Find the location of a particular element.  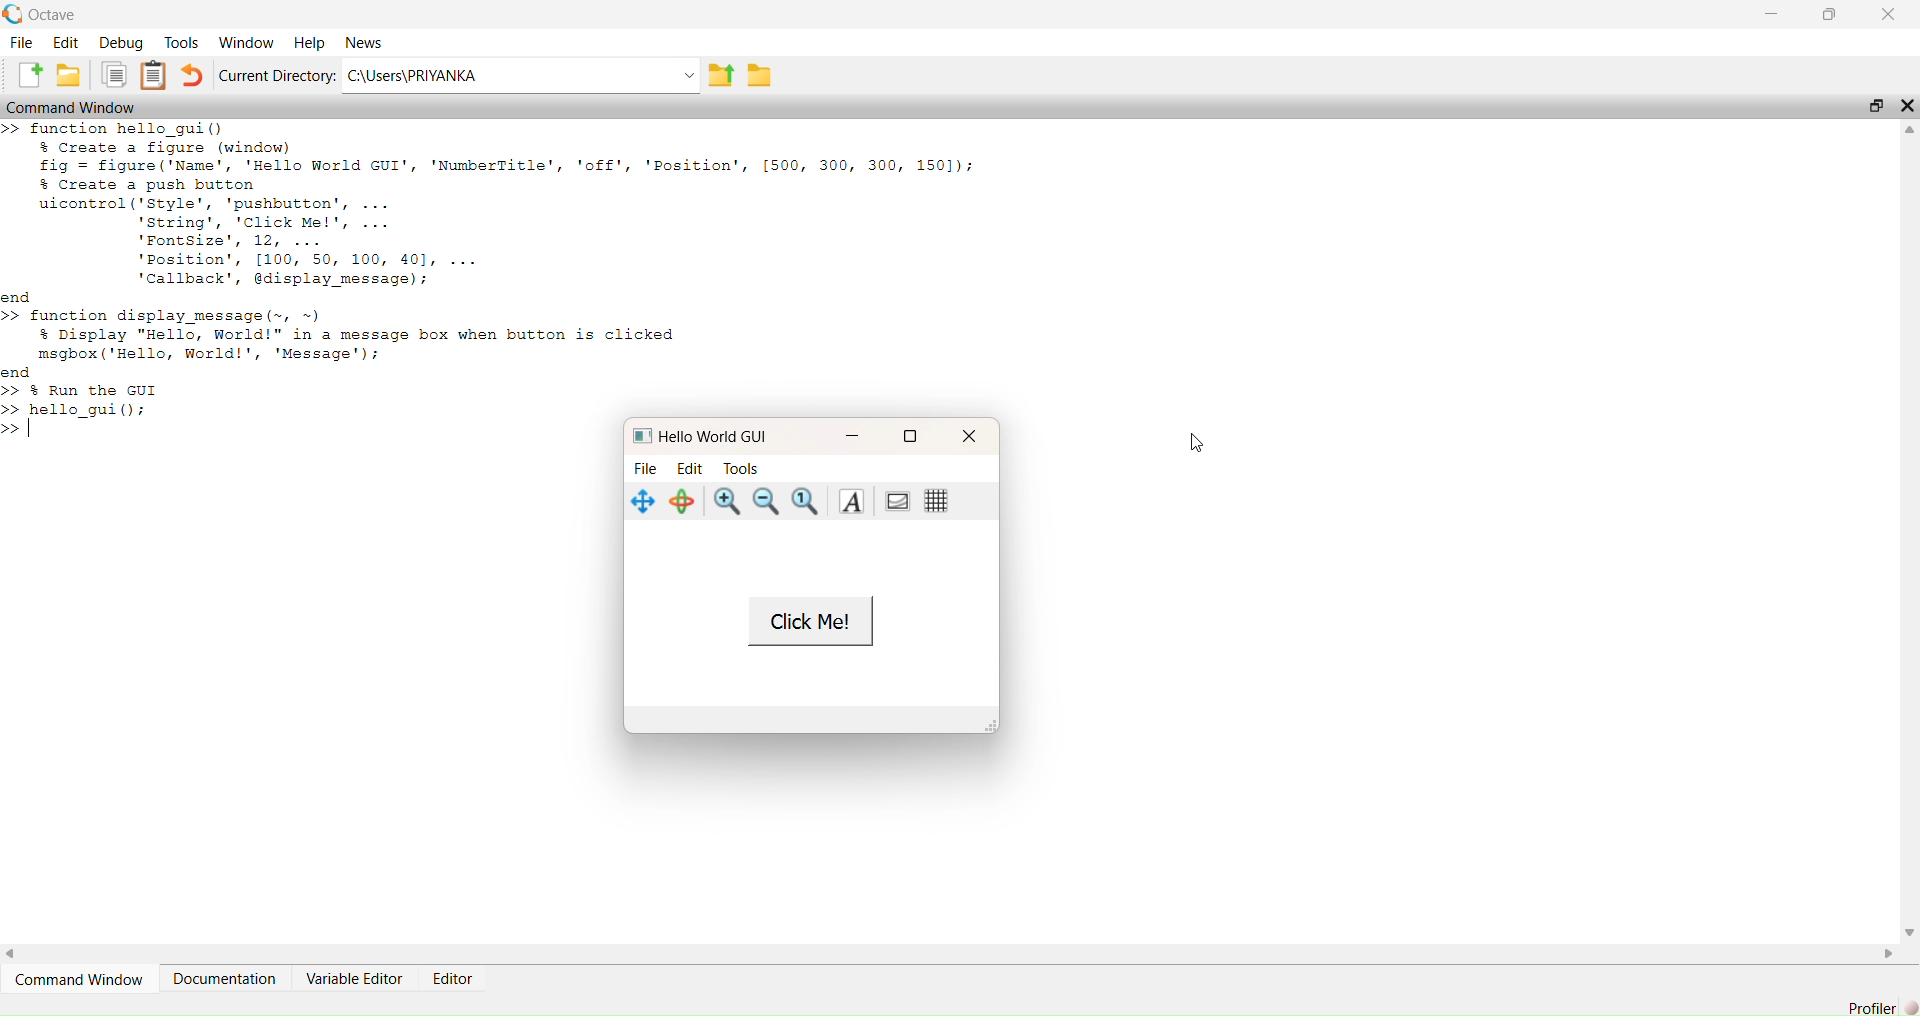

zoom is located at coordinates (805, 501).